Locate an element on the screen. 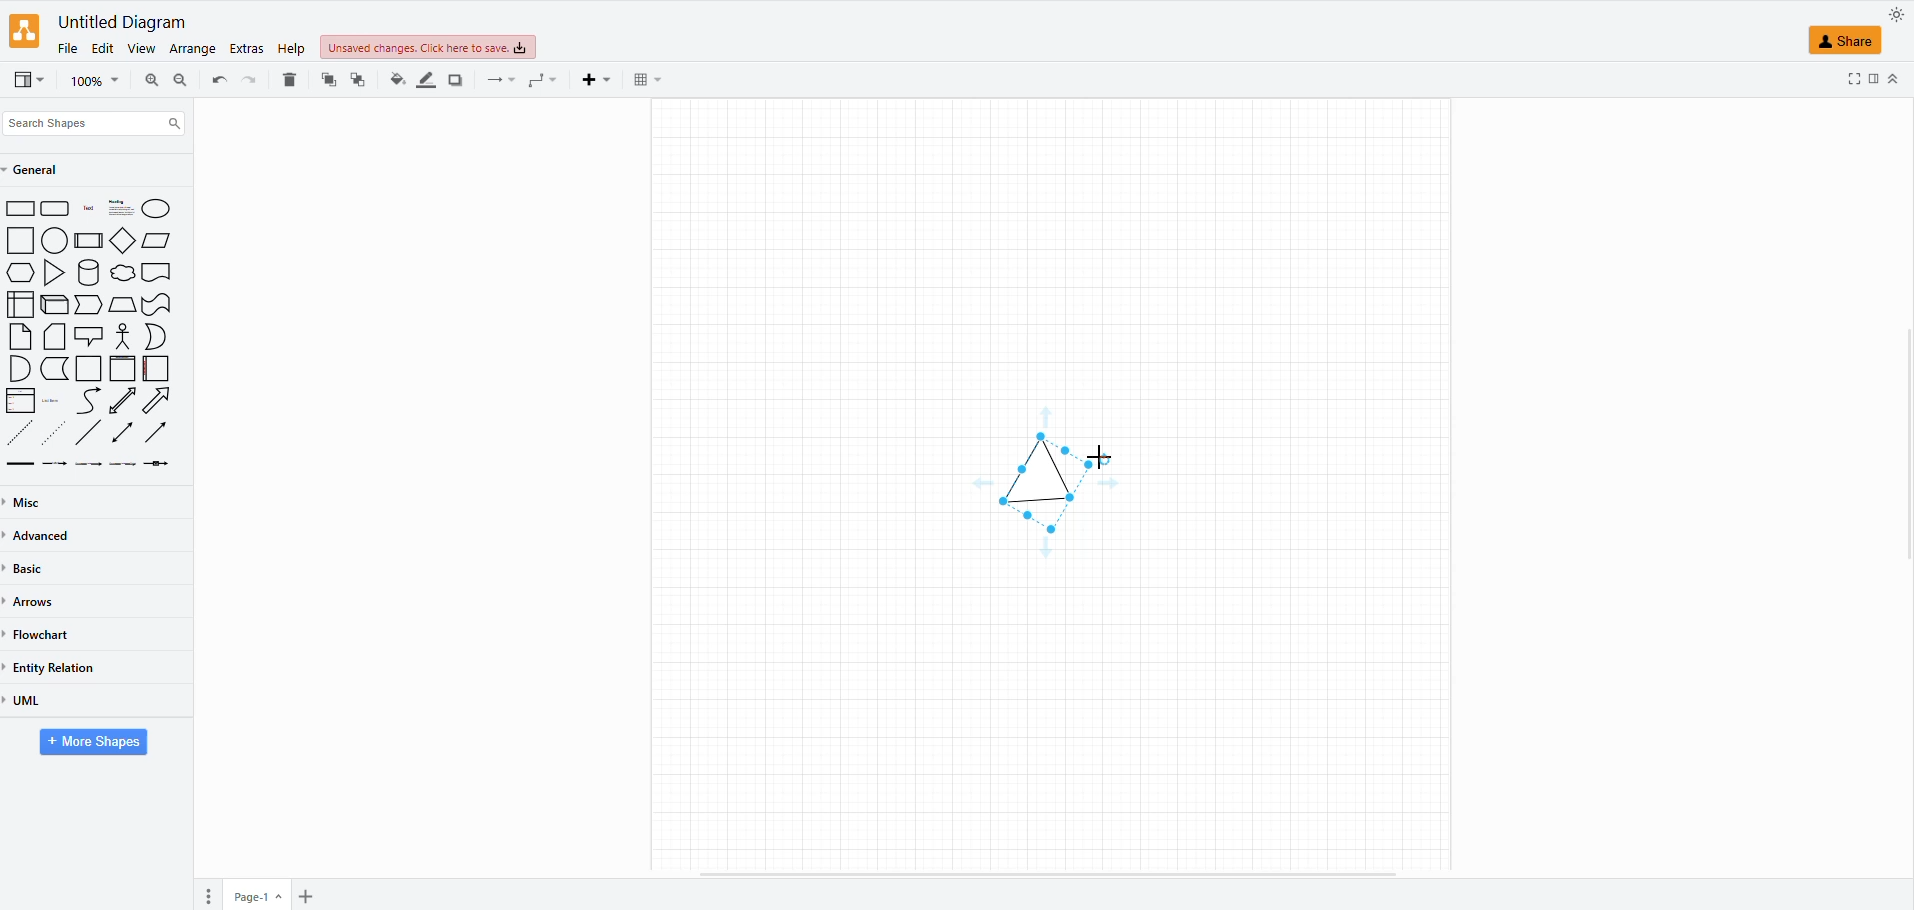  logo is located at coordinates (26, 32).